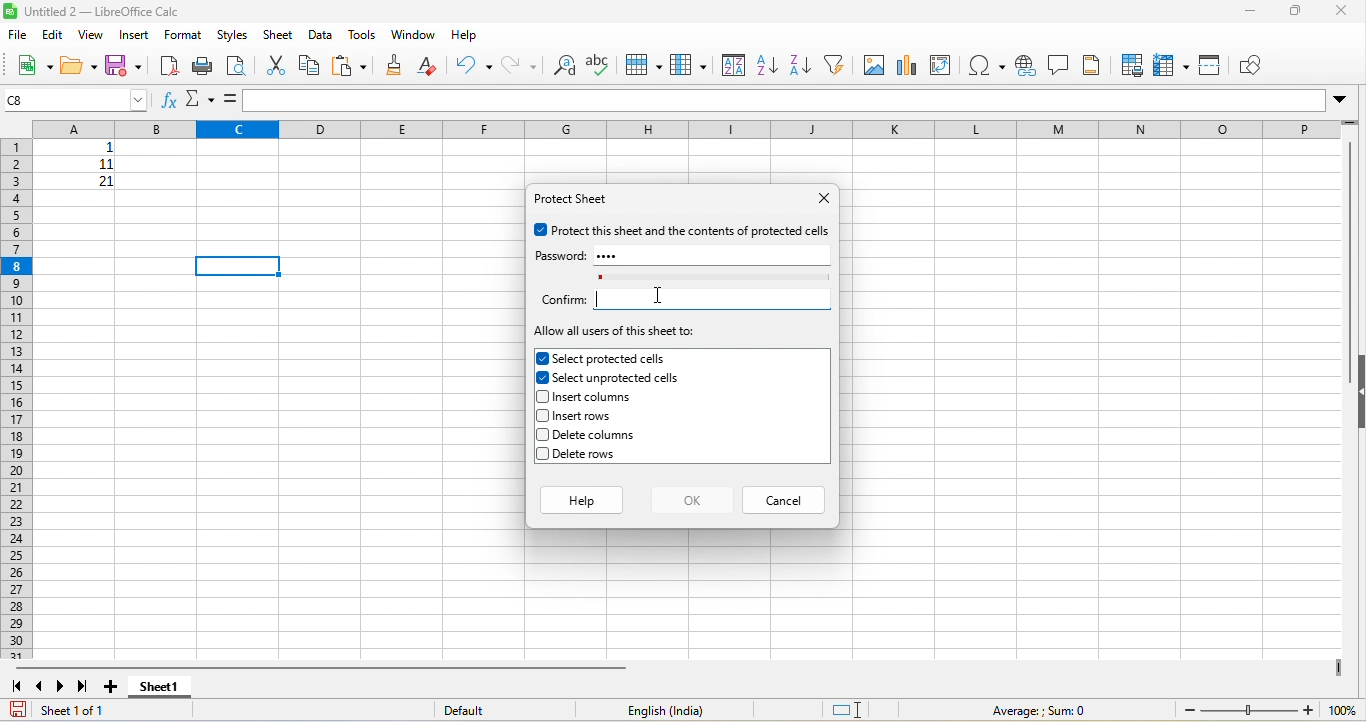 The height and width of the screenshot is (722, 1366). What do you see at coordinates (610, 453) in the screenshot?
I see `delete rows` at bounding box center [610, 453].